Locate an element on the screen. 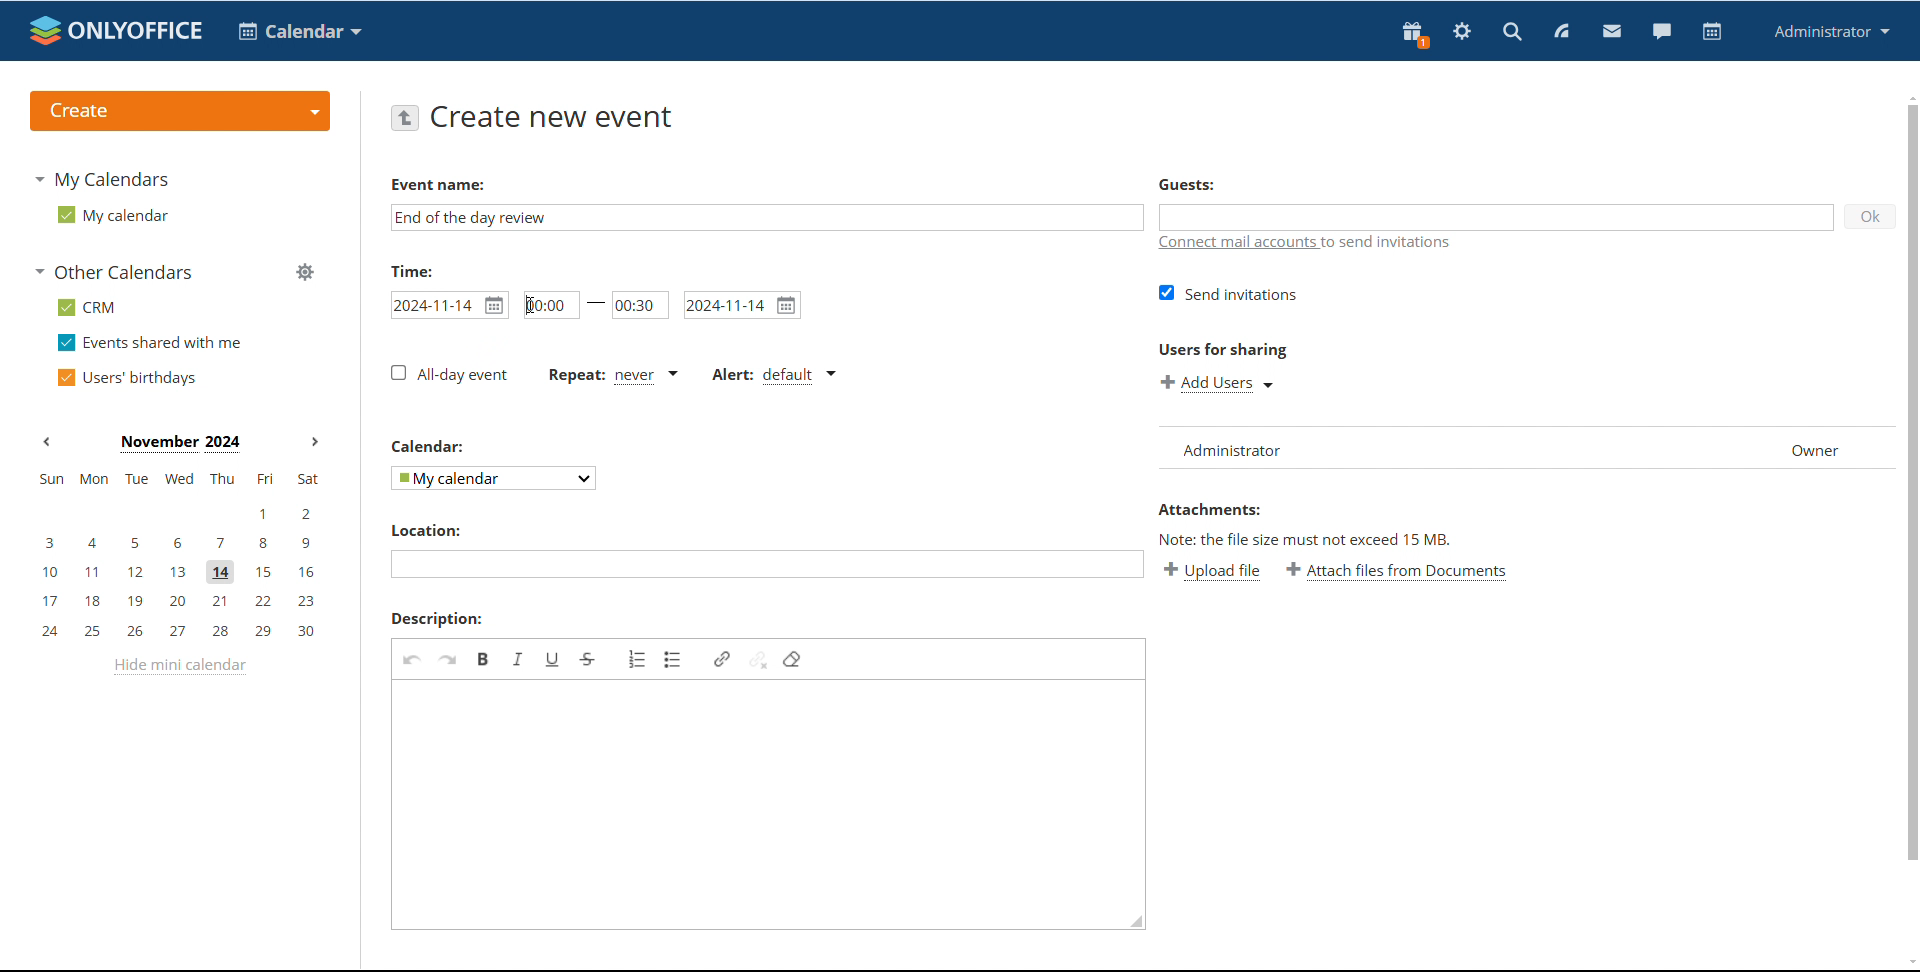 The height and width of the screenshot is (972, 1920). add users is located at coordinates (1220, 383).